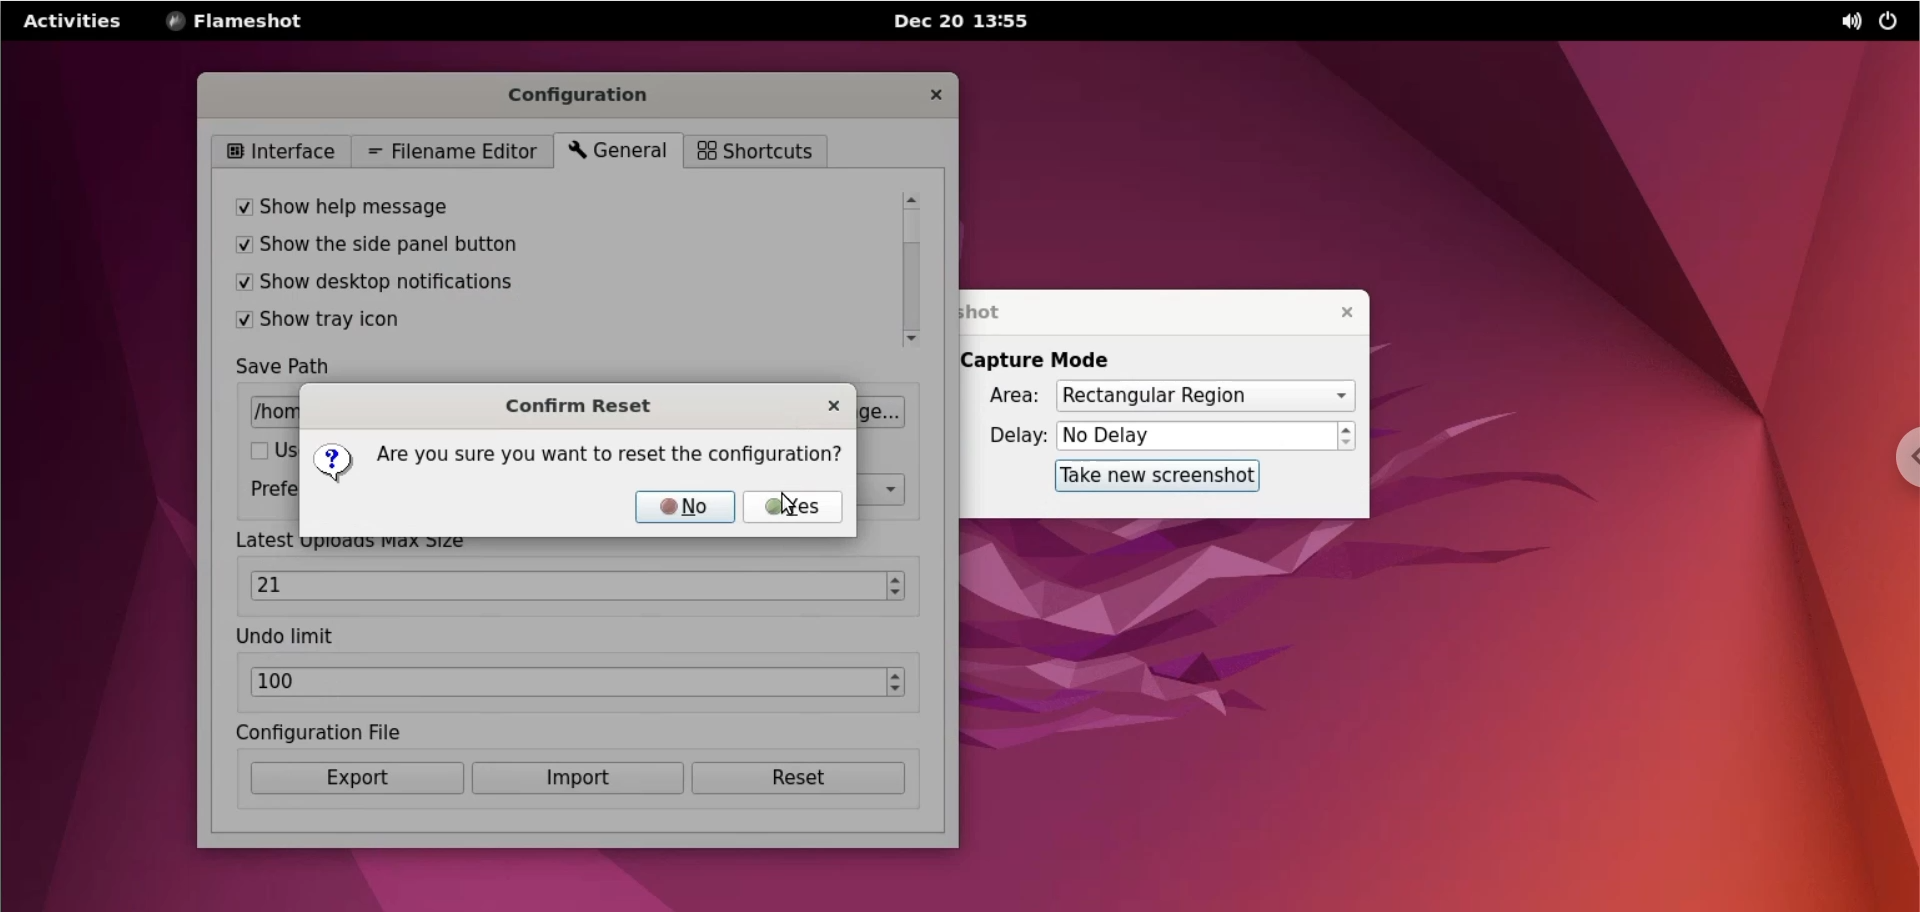 The width and height of the screenshot is (1920, 912). I want to click on undo limit text box, so click(567, 685).